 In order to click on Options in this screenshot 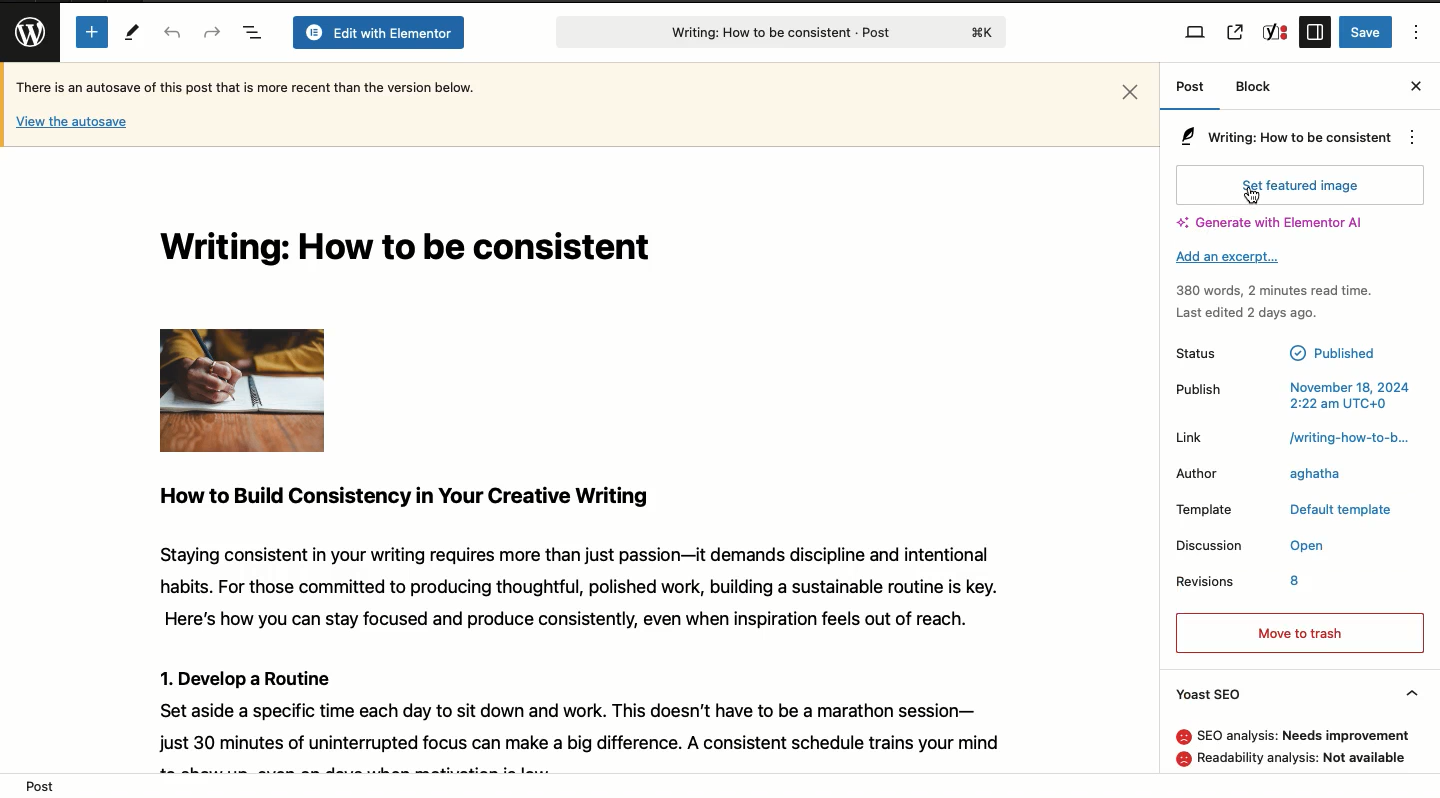, I will do `click(1419, 31)`.